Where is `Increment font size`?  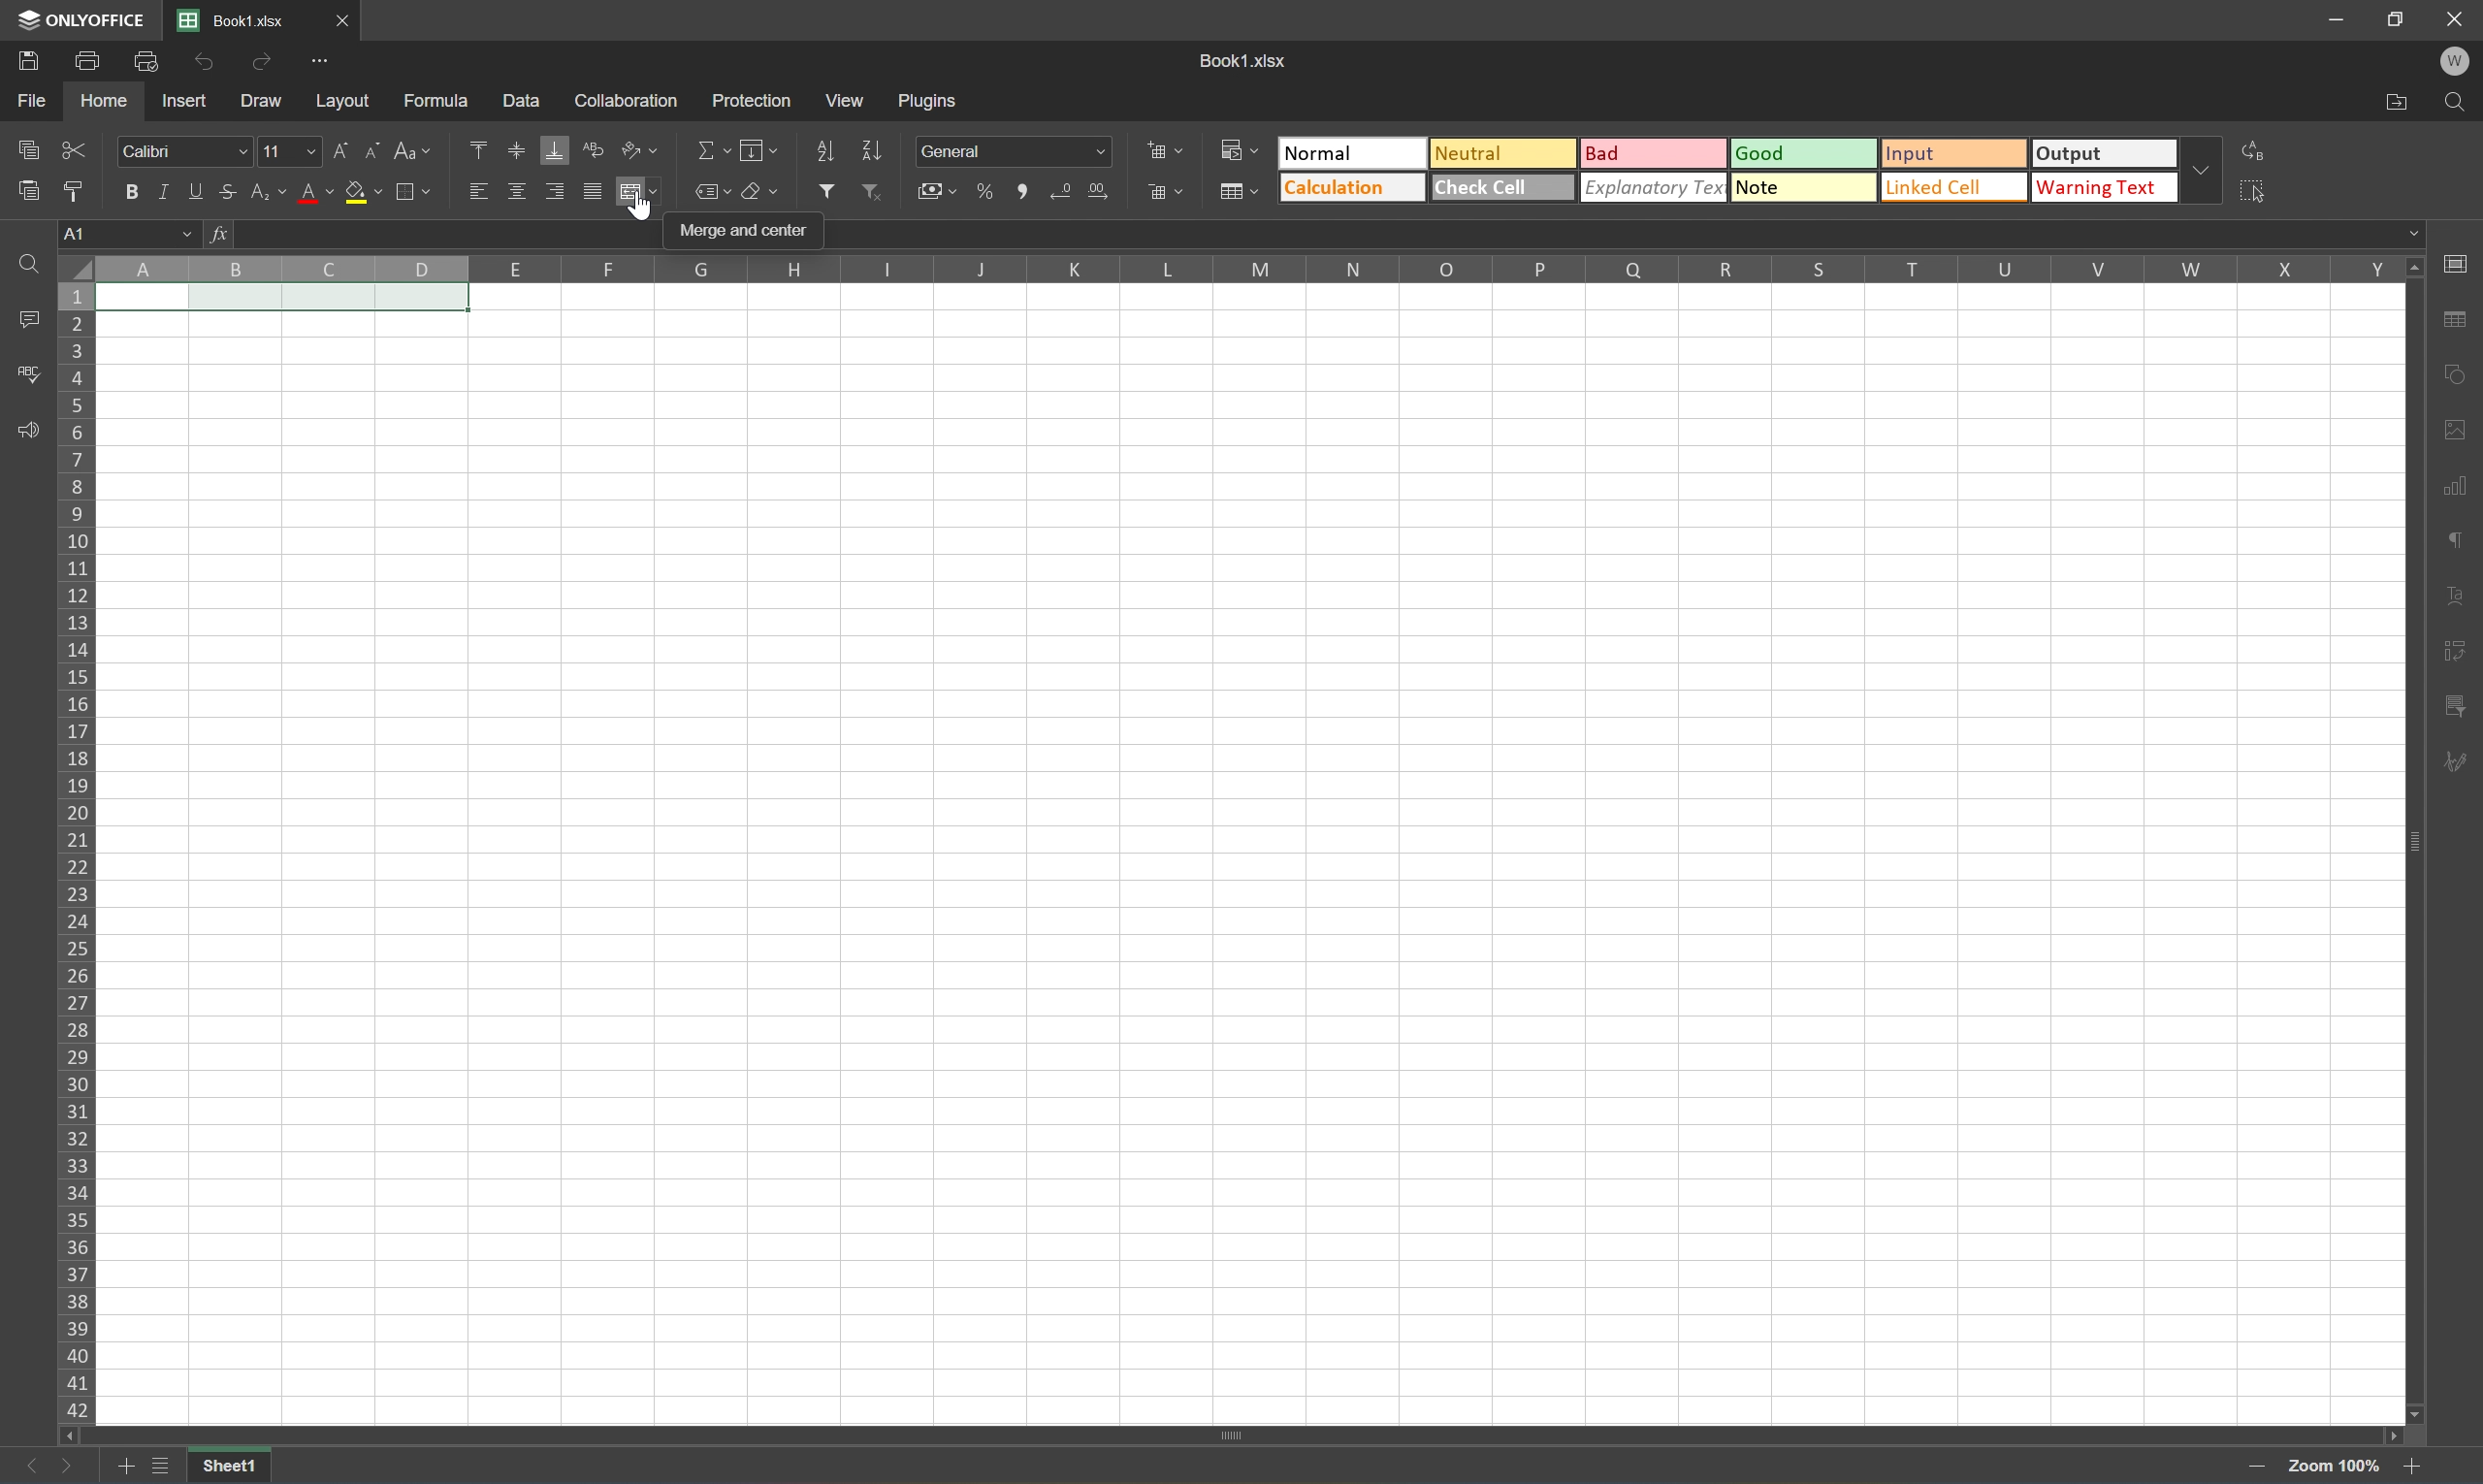
Increment font size is located at coordinates (341, 153).